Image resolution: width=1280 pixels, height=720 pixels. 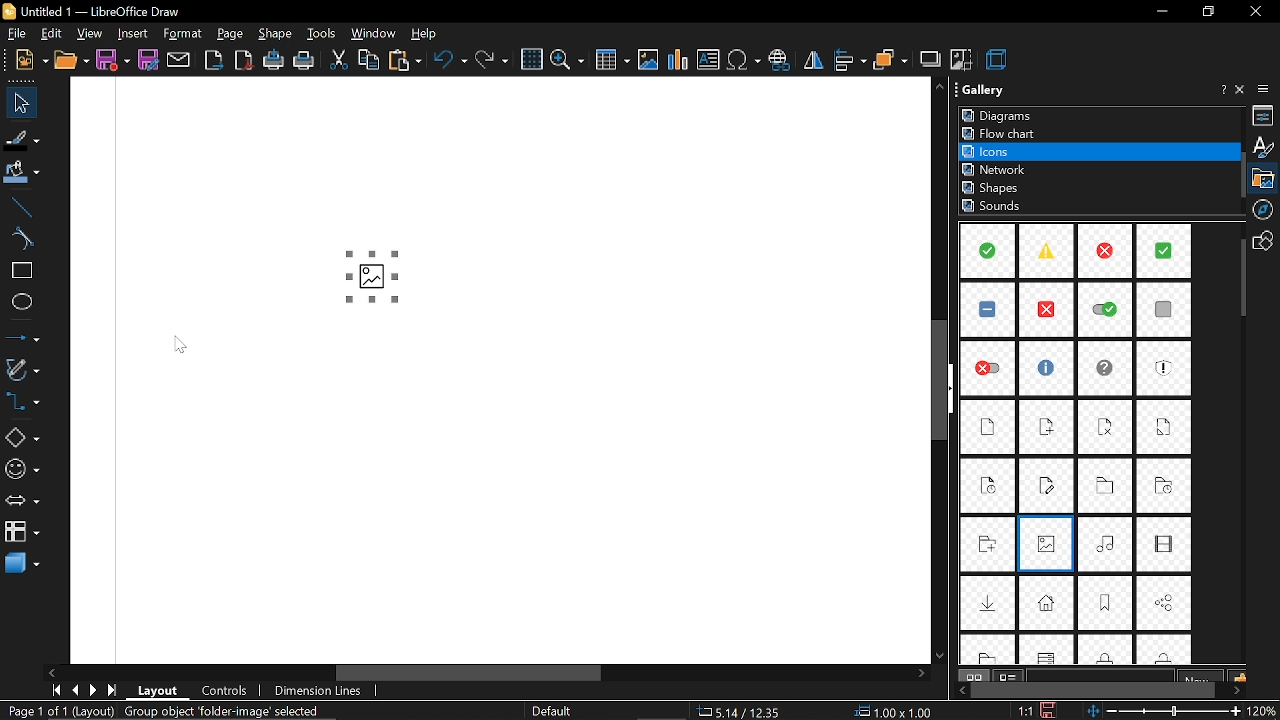 I want to click on insert table, so click(x=611, y=61).